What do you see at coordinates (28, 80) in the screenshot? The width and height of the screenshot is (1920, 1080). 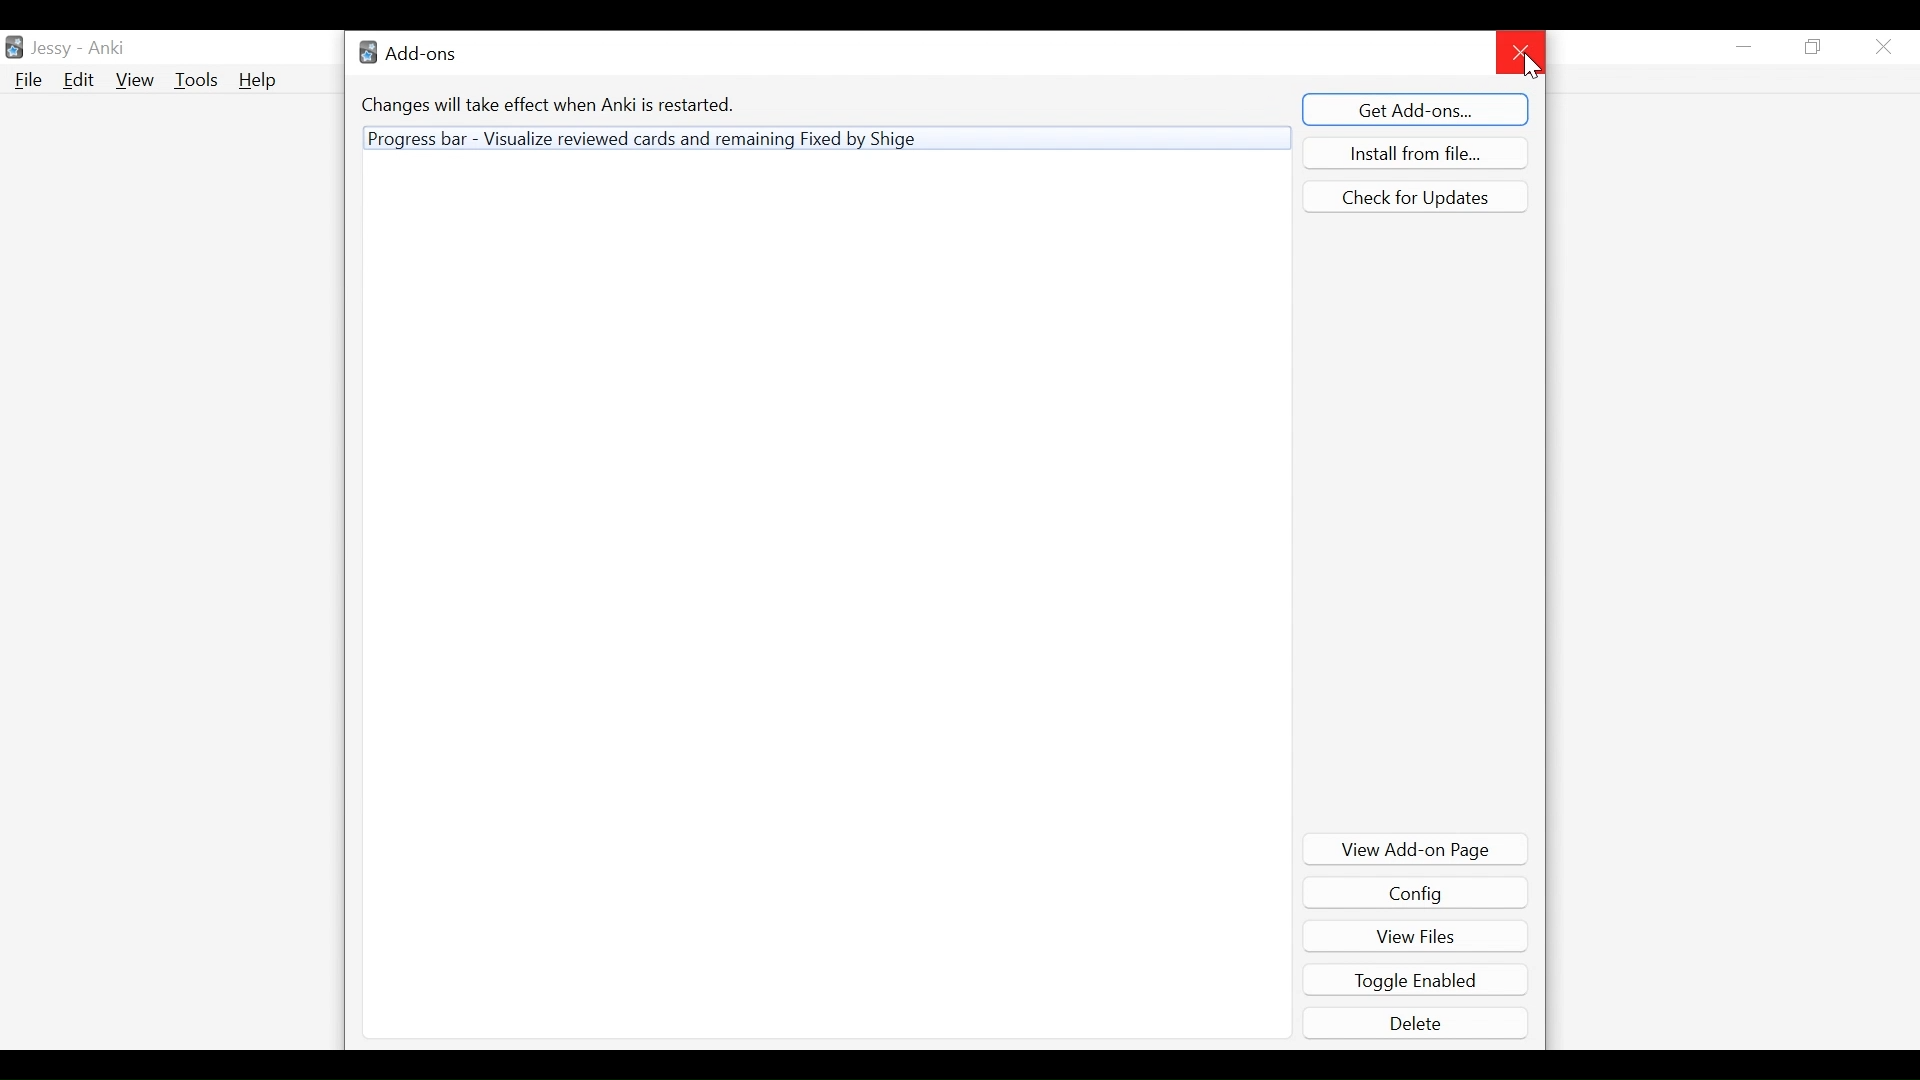 I see `File` at bounding box center [28, 80].